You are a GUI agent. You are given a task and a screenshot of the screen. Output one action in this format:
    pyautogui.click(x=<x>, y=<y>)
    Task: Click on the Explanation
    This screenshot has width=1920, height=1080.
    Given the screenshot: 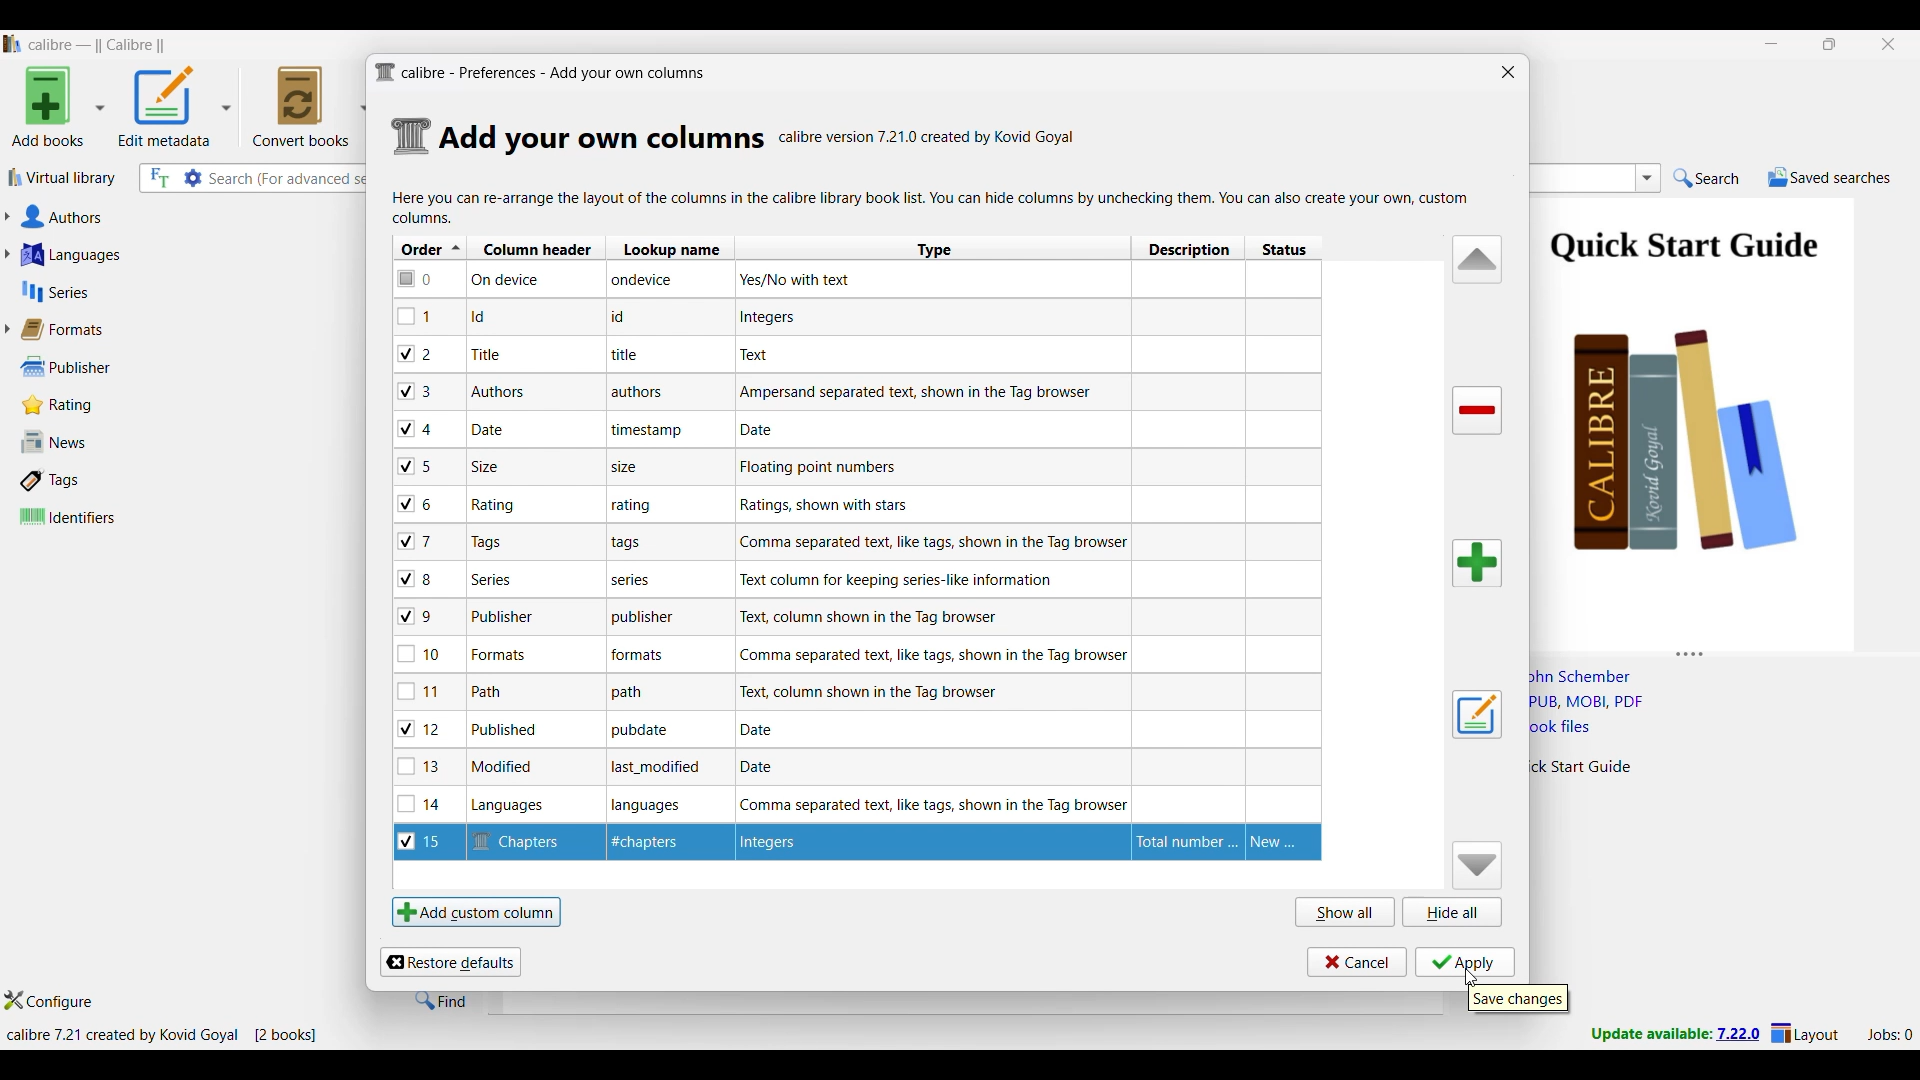 What is the action you would take?
    pyautogui.click(x=767, y=728)
    